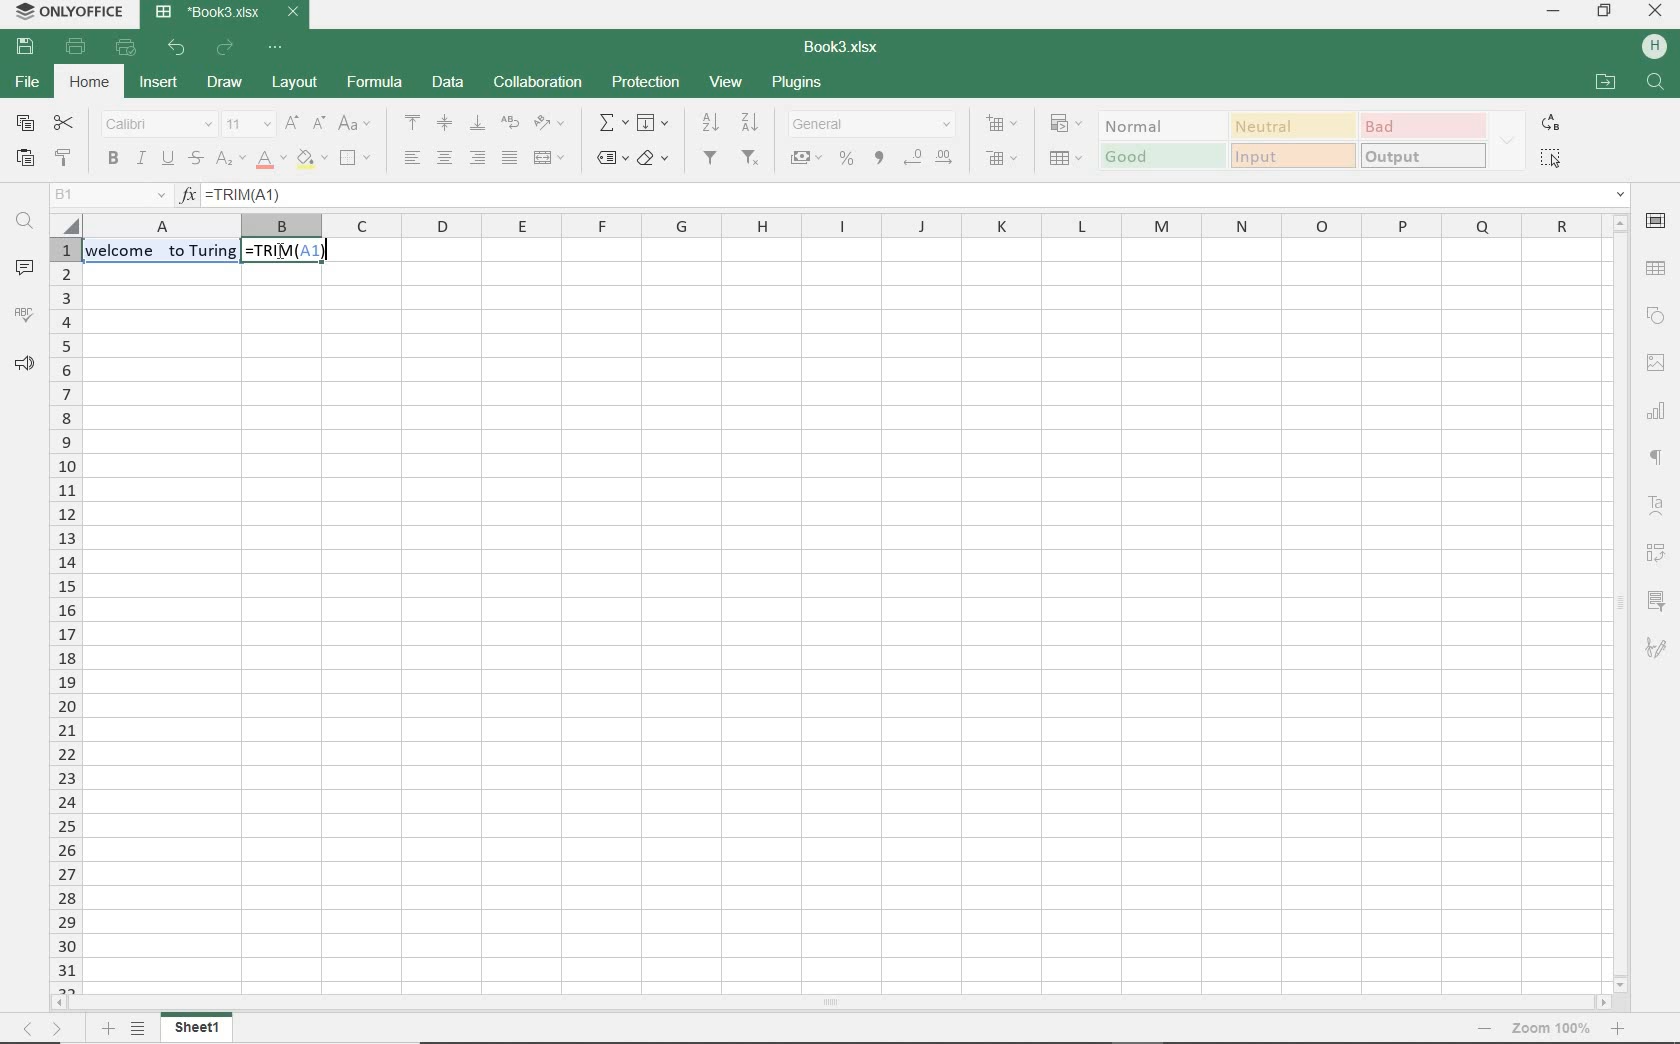 This screenshot has height=1044, width=1680. I want to click on EXPAND, so click(1507, 141).